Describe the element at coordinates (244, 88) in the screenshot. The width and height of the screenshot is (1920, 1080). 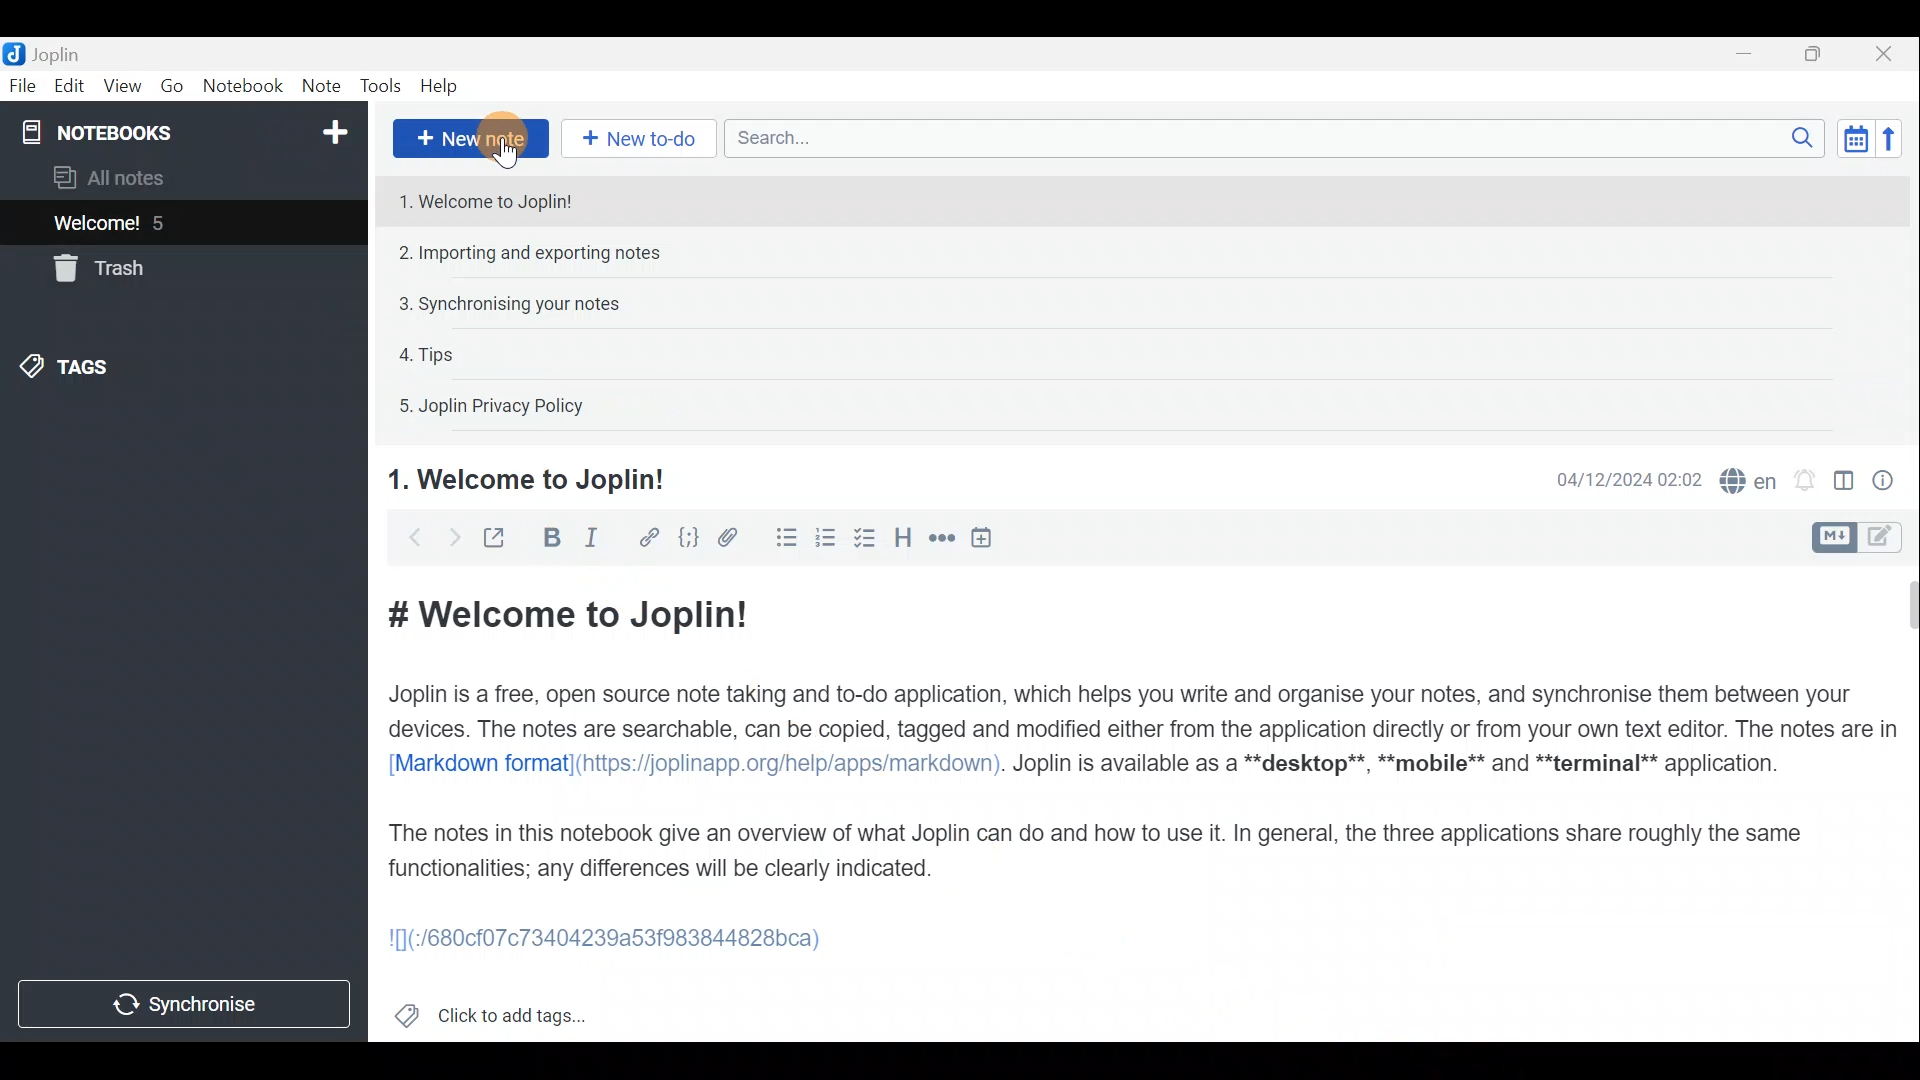
I see `Notebook` at that location.